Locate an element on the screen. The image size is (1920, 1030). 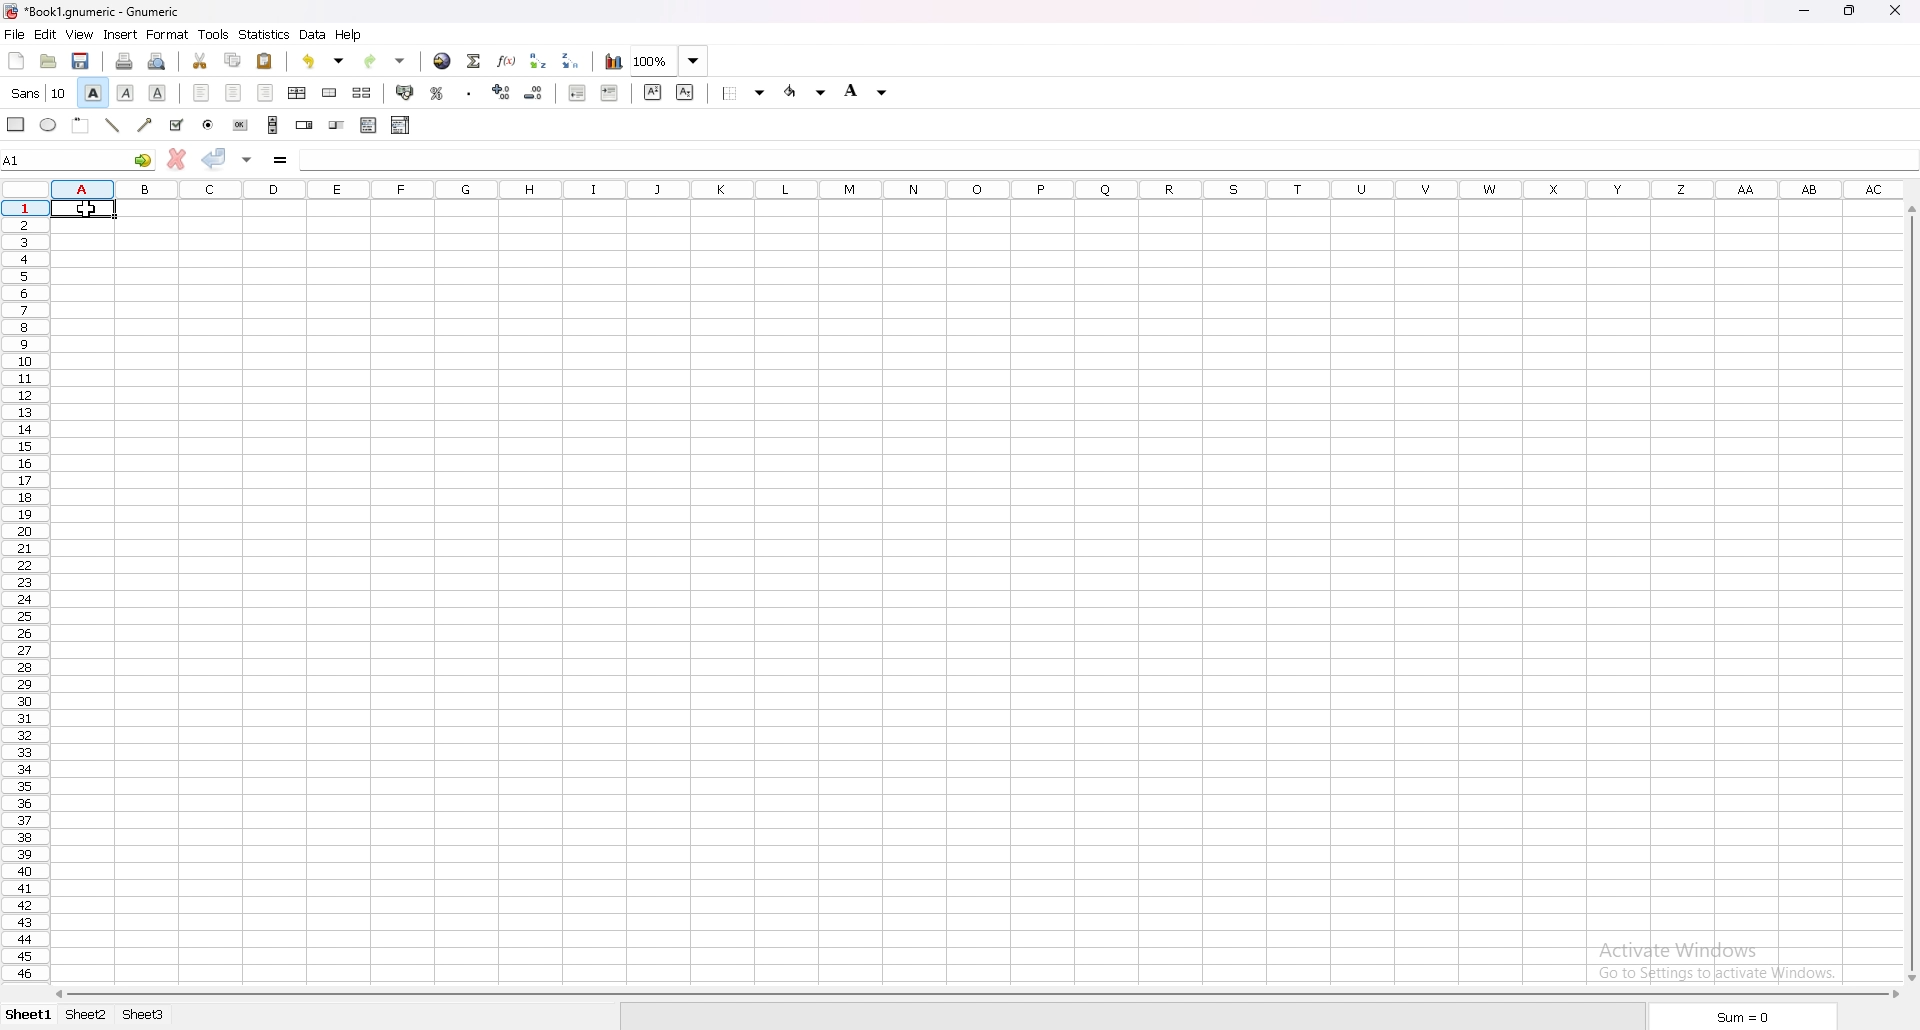
formula is located at coordinates (280, 159).